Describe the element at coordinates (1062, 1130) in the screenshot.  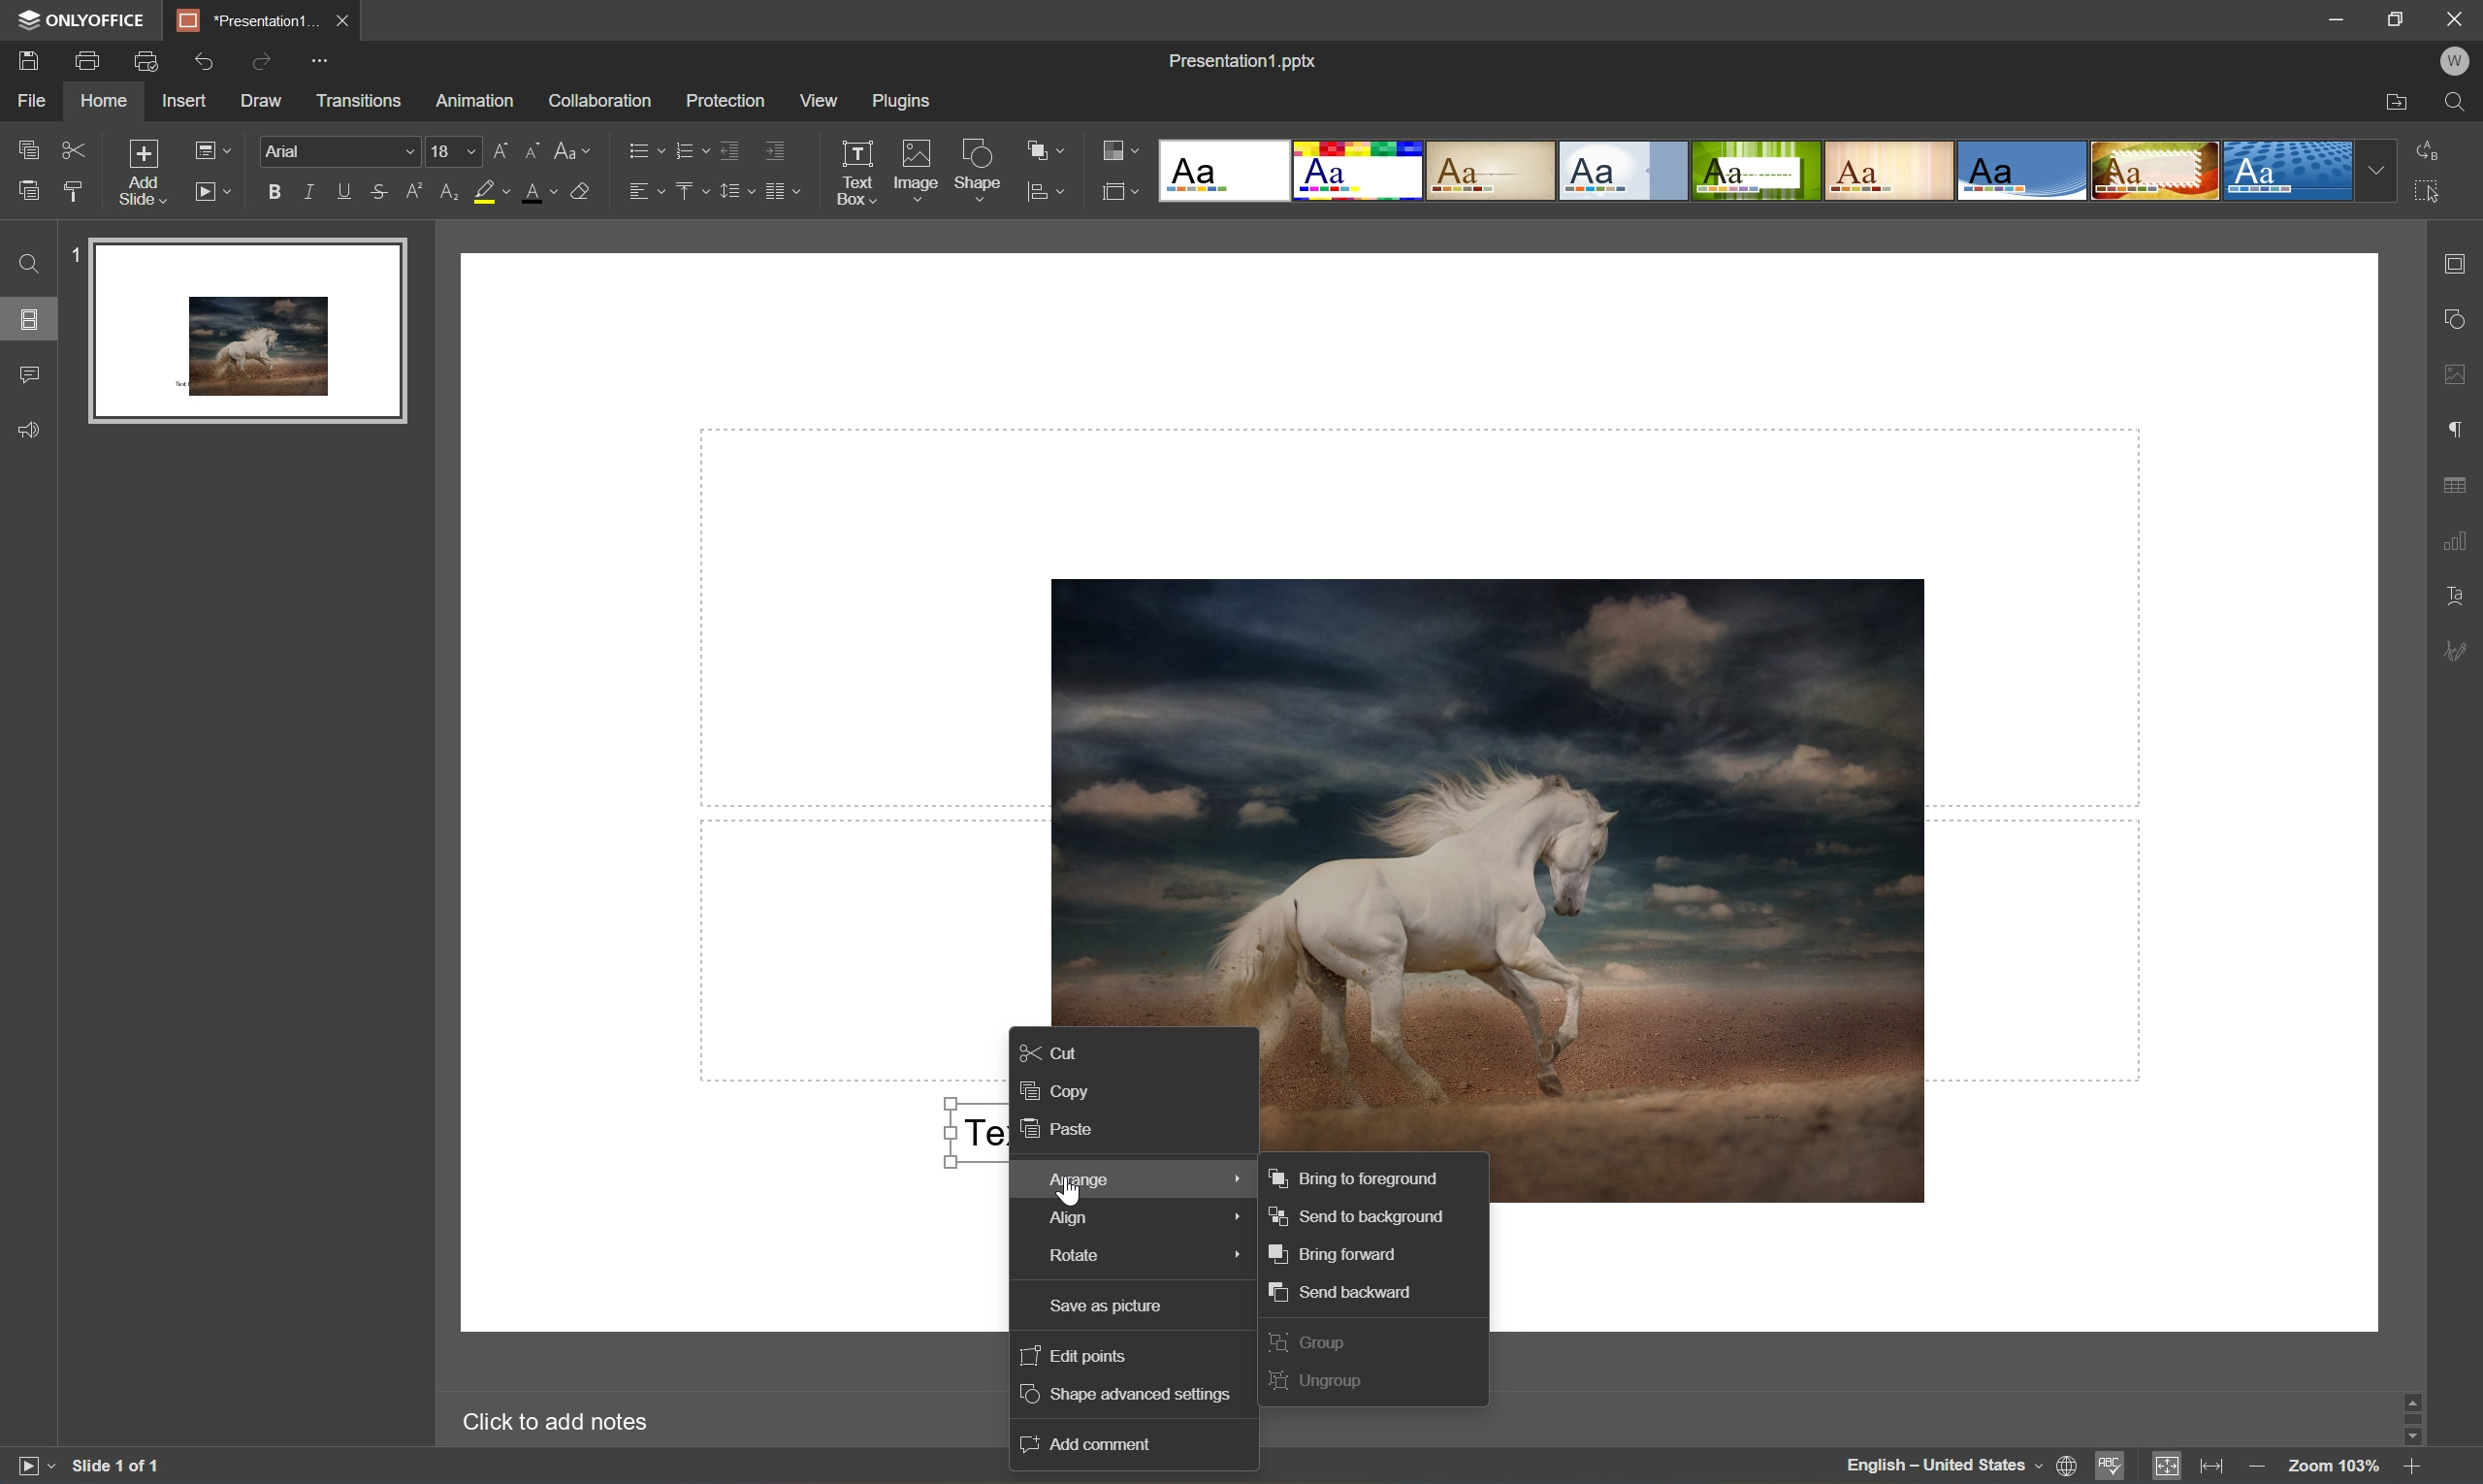
I see `Paste` at that location.